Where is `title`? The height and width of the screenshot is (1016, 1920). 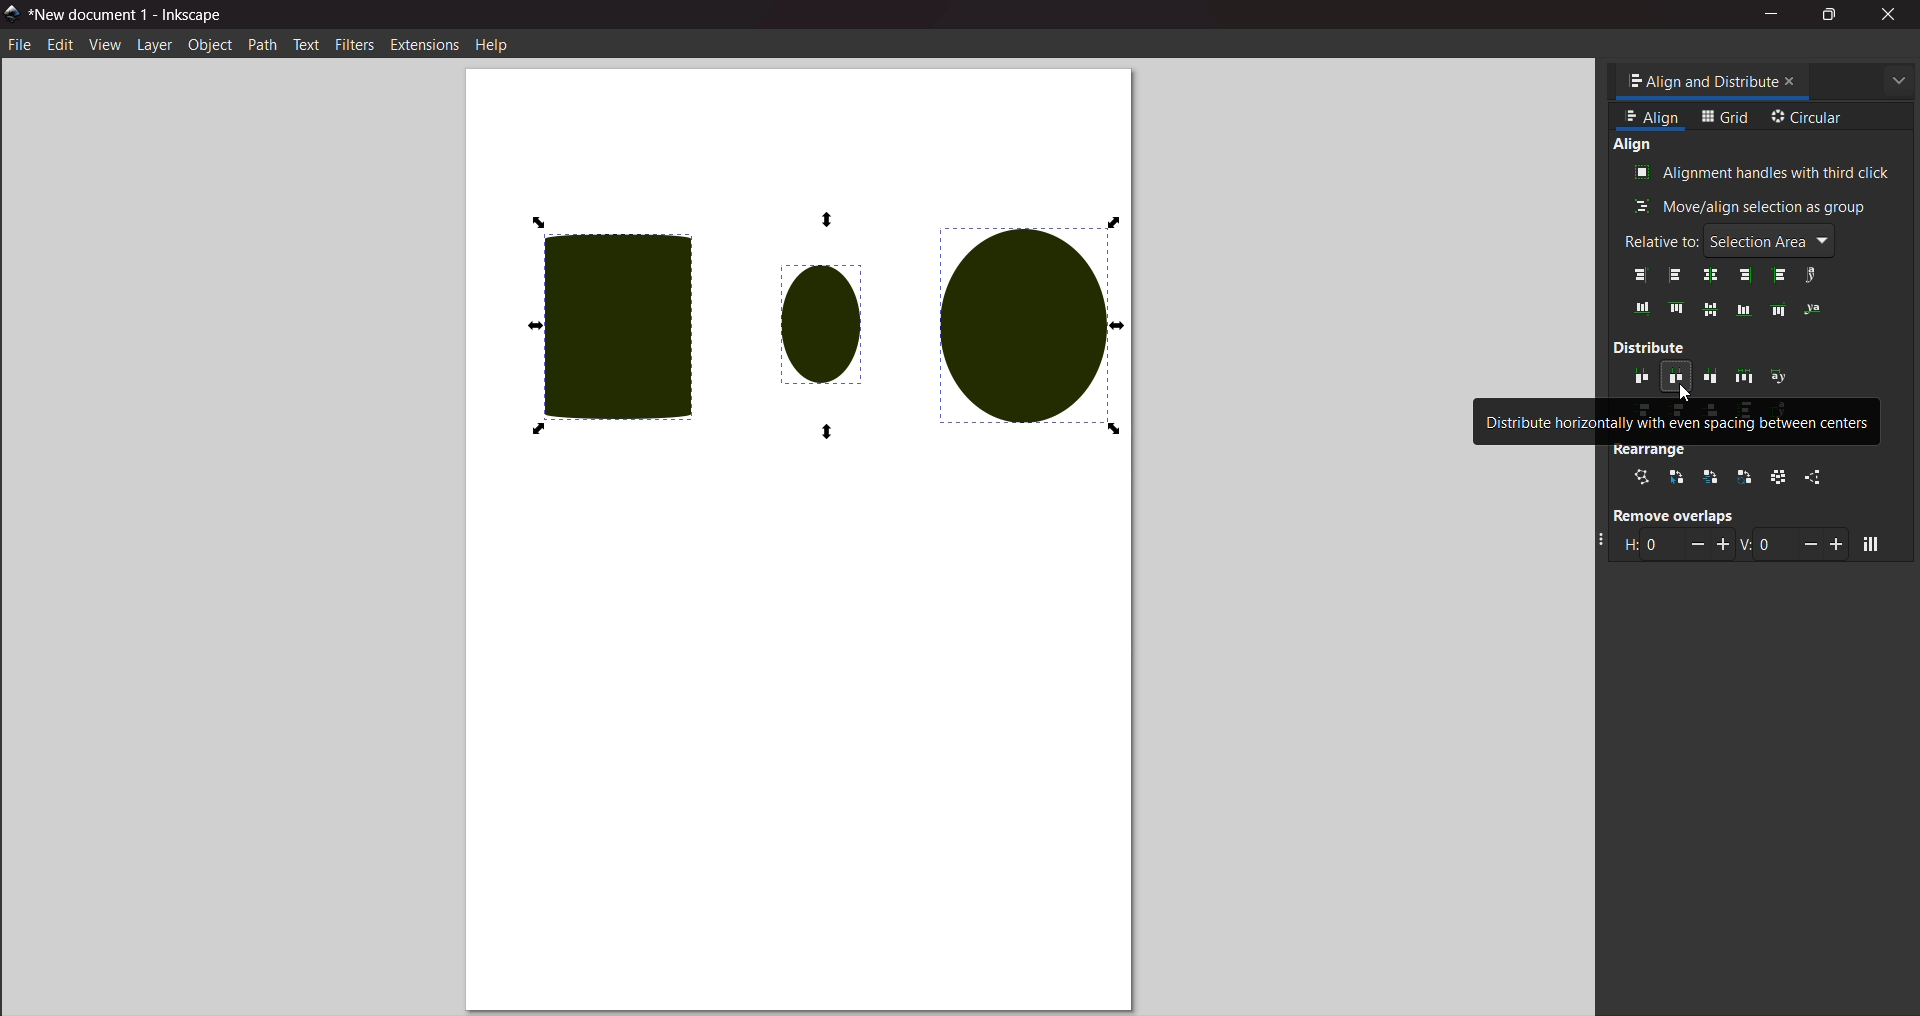
title is located at coordinates (132, 13).